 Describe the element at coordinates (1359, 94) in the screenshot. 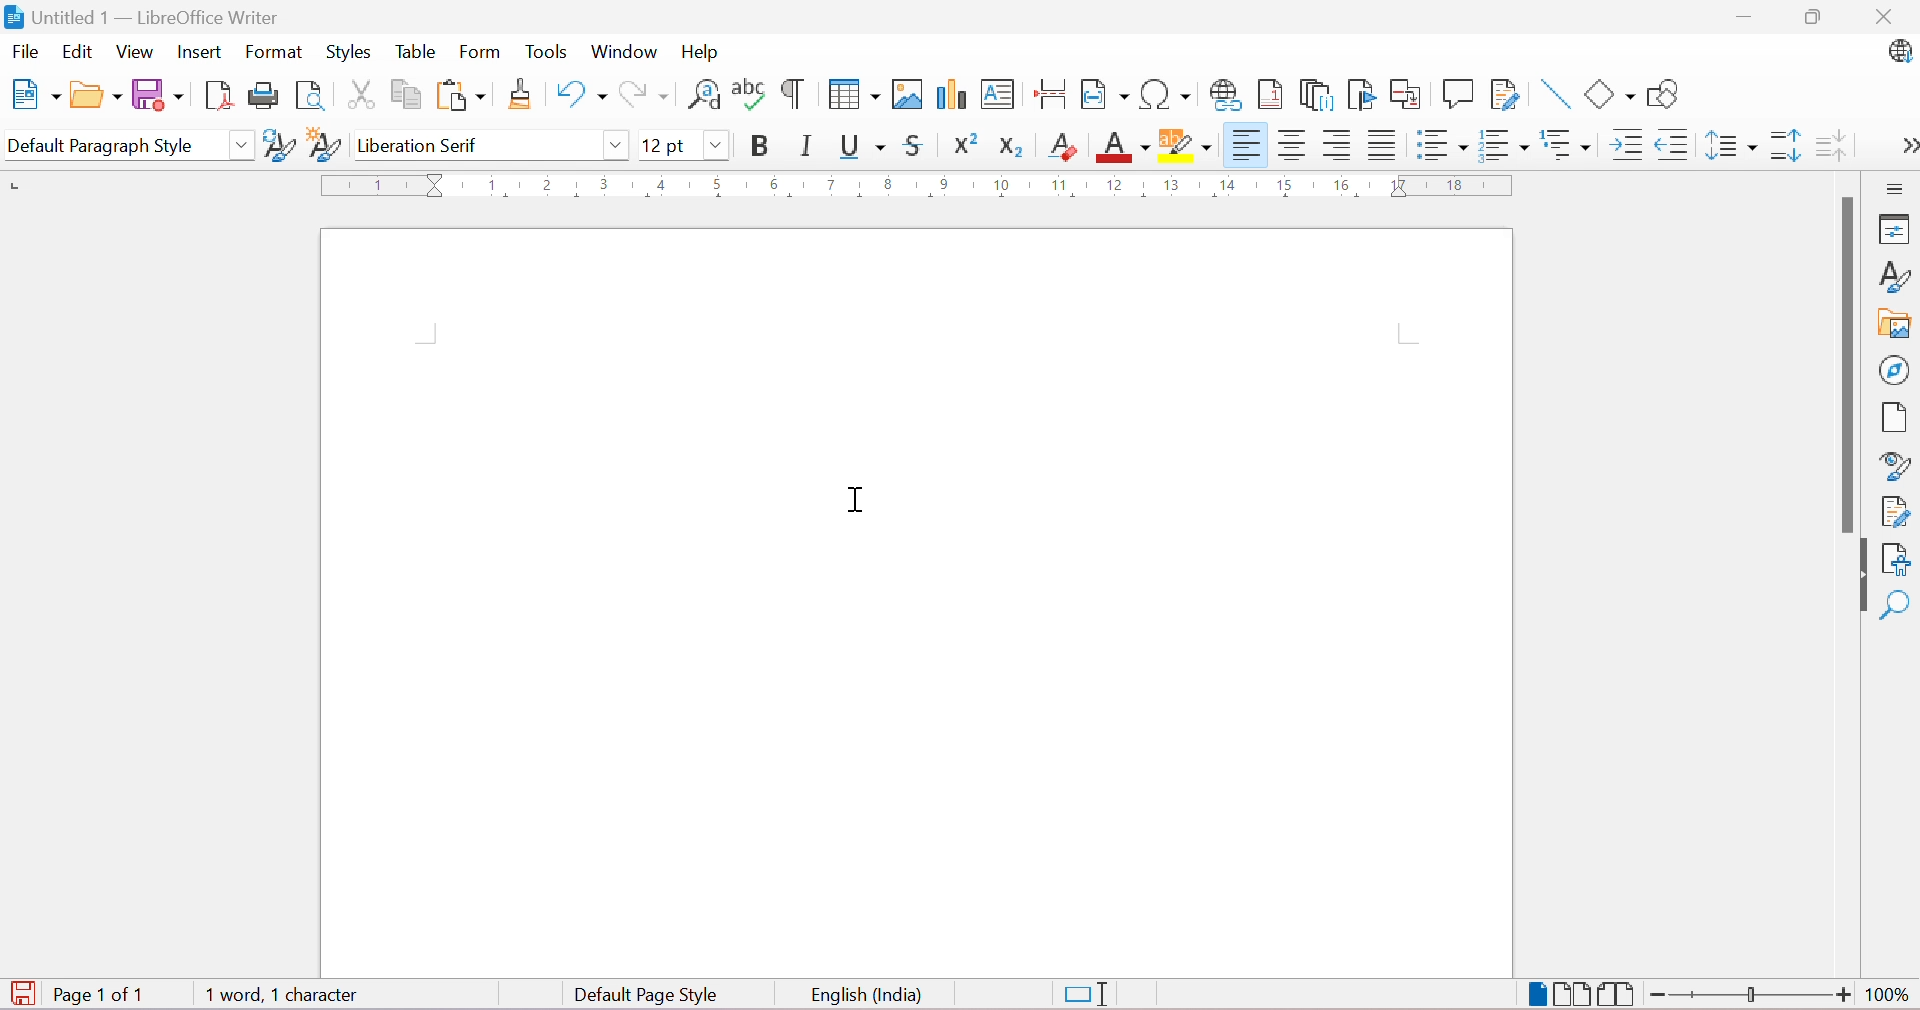

I see `Insert Bookmark` at that location.